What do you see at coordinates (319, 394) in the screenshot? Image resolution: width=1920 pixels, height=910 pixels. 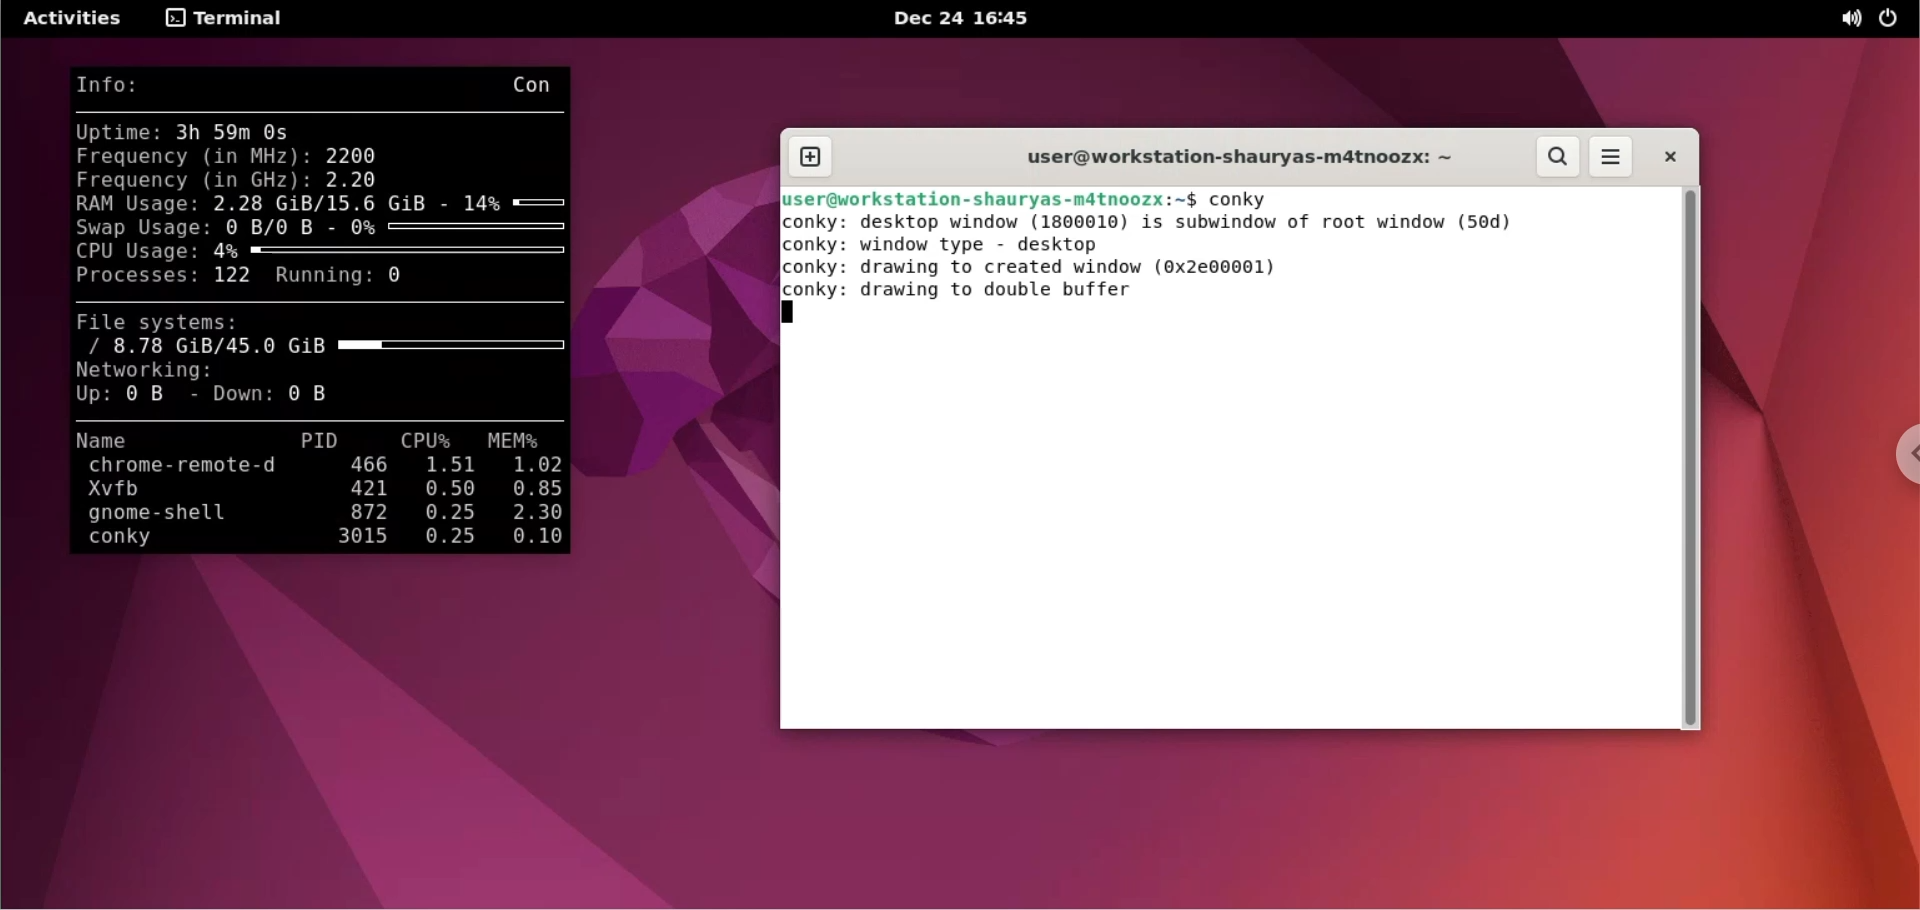 I see `0B` at bounding box center [319, 394].